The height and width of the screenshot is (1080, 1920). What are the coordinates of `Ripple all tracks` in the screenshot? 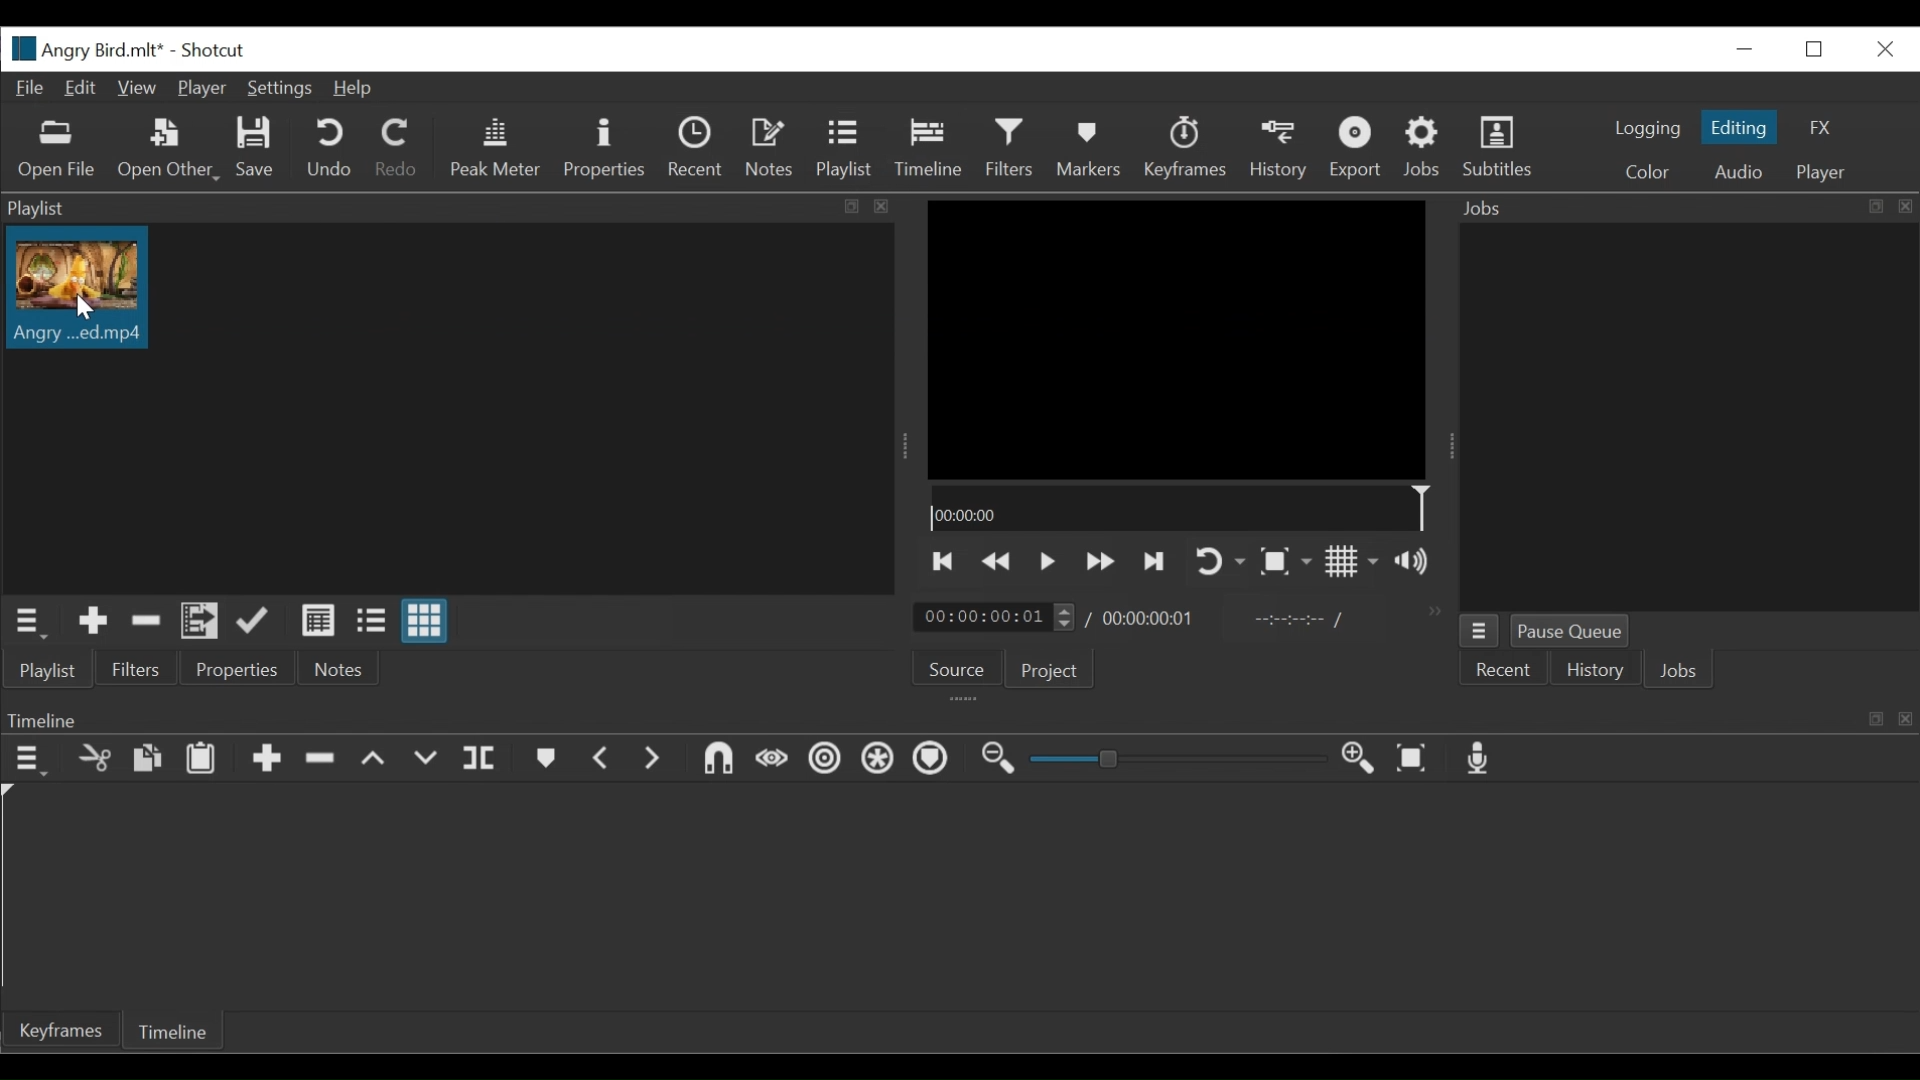 It's located at (875, 758).